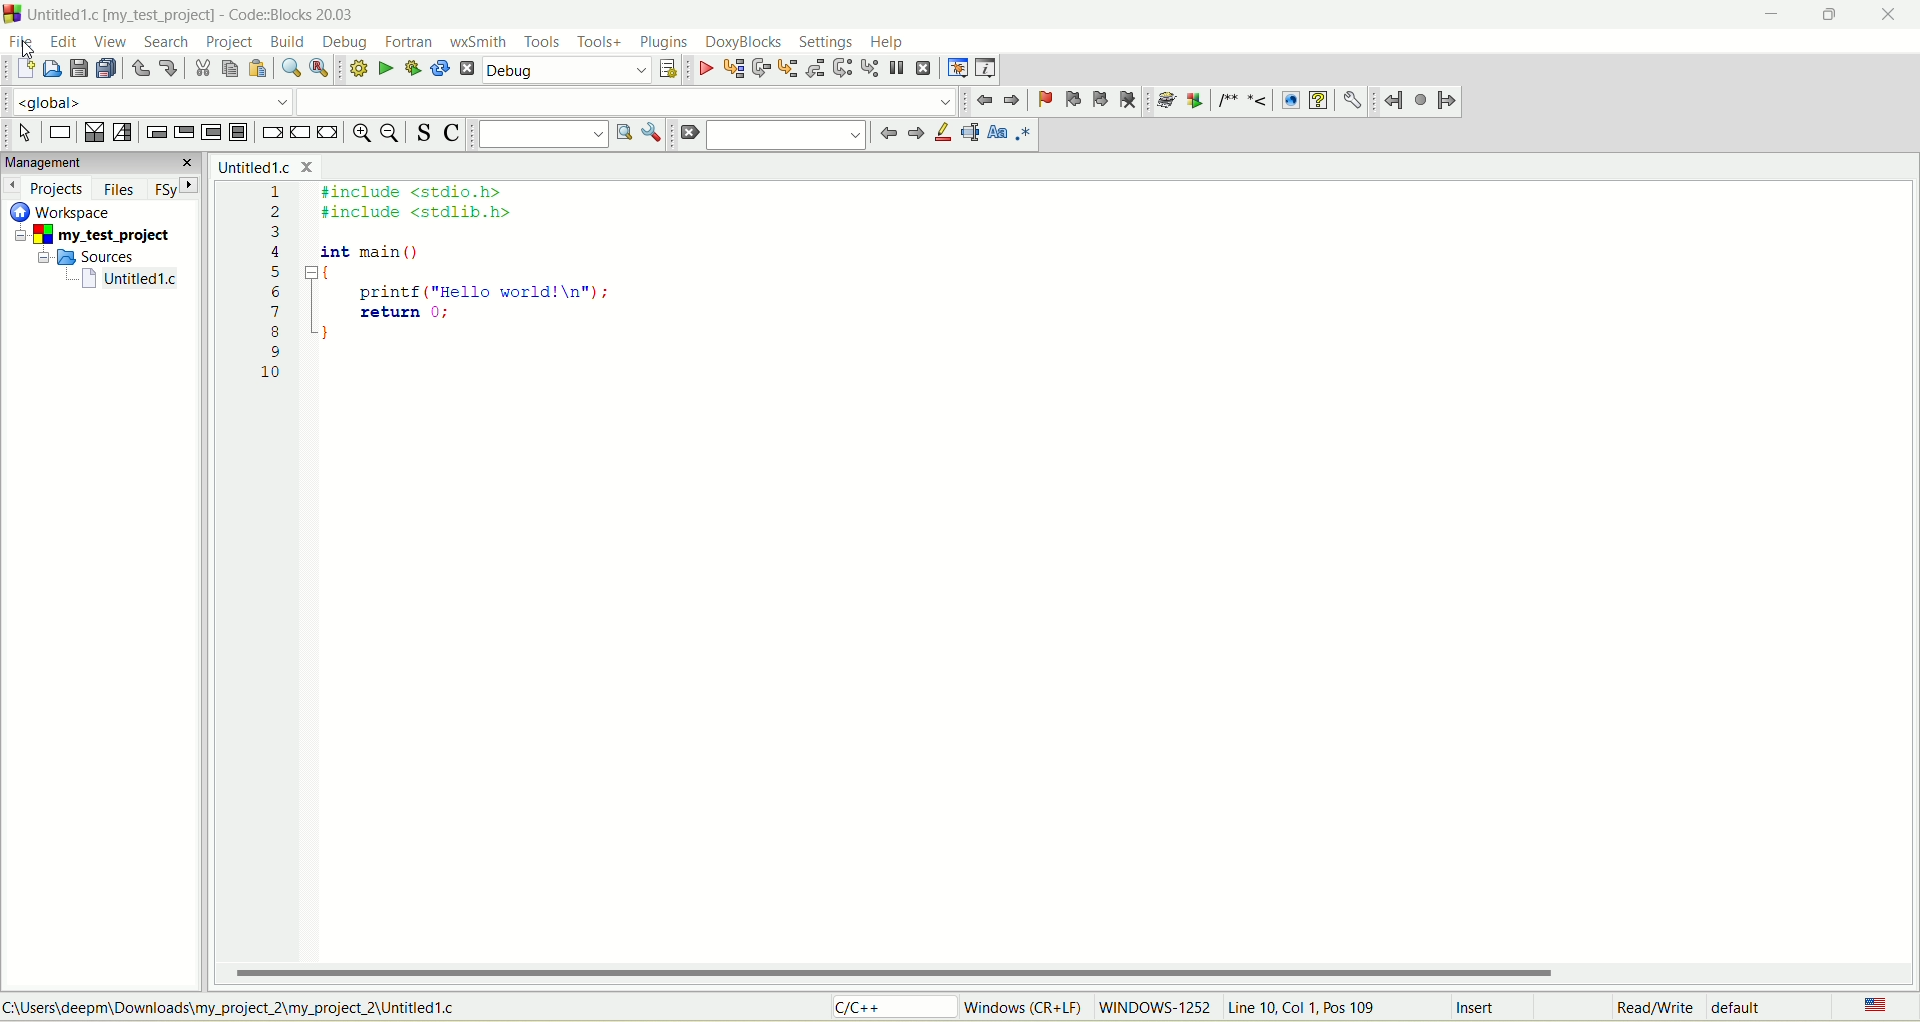 This screenshot has height=1022, width=1920. What do you see at coordinates (688, 134) in the screenshot?
I see `clear` at bounding box center [688, 134].